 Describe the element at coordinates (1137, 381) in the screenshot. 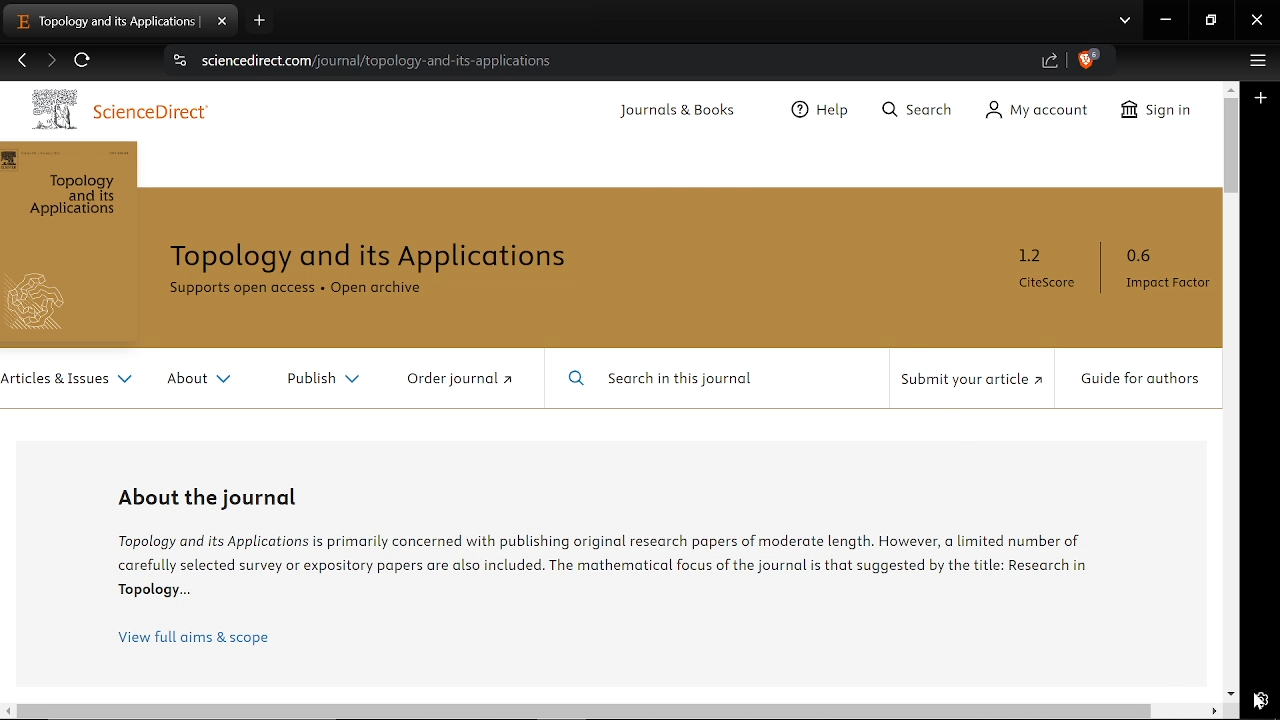

I see `Guide for Authors` at that location.